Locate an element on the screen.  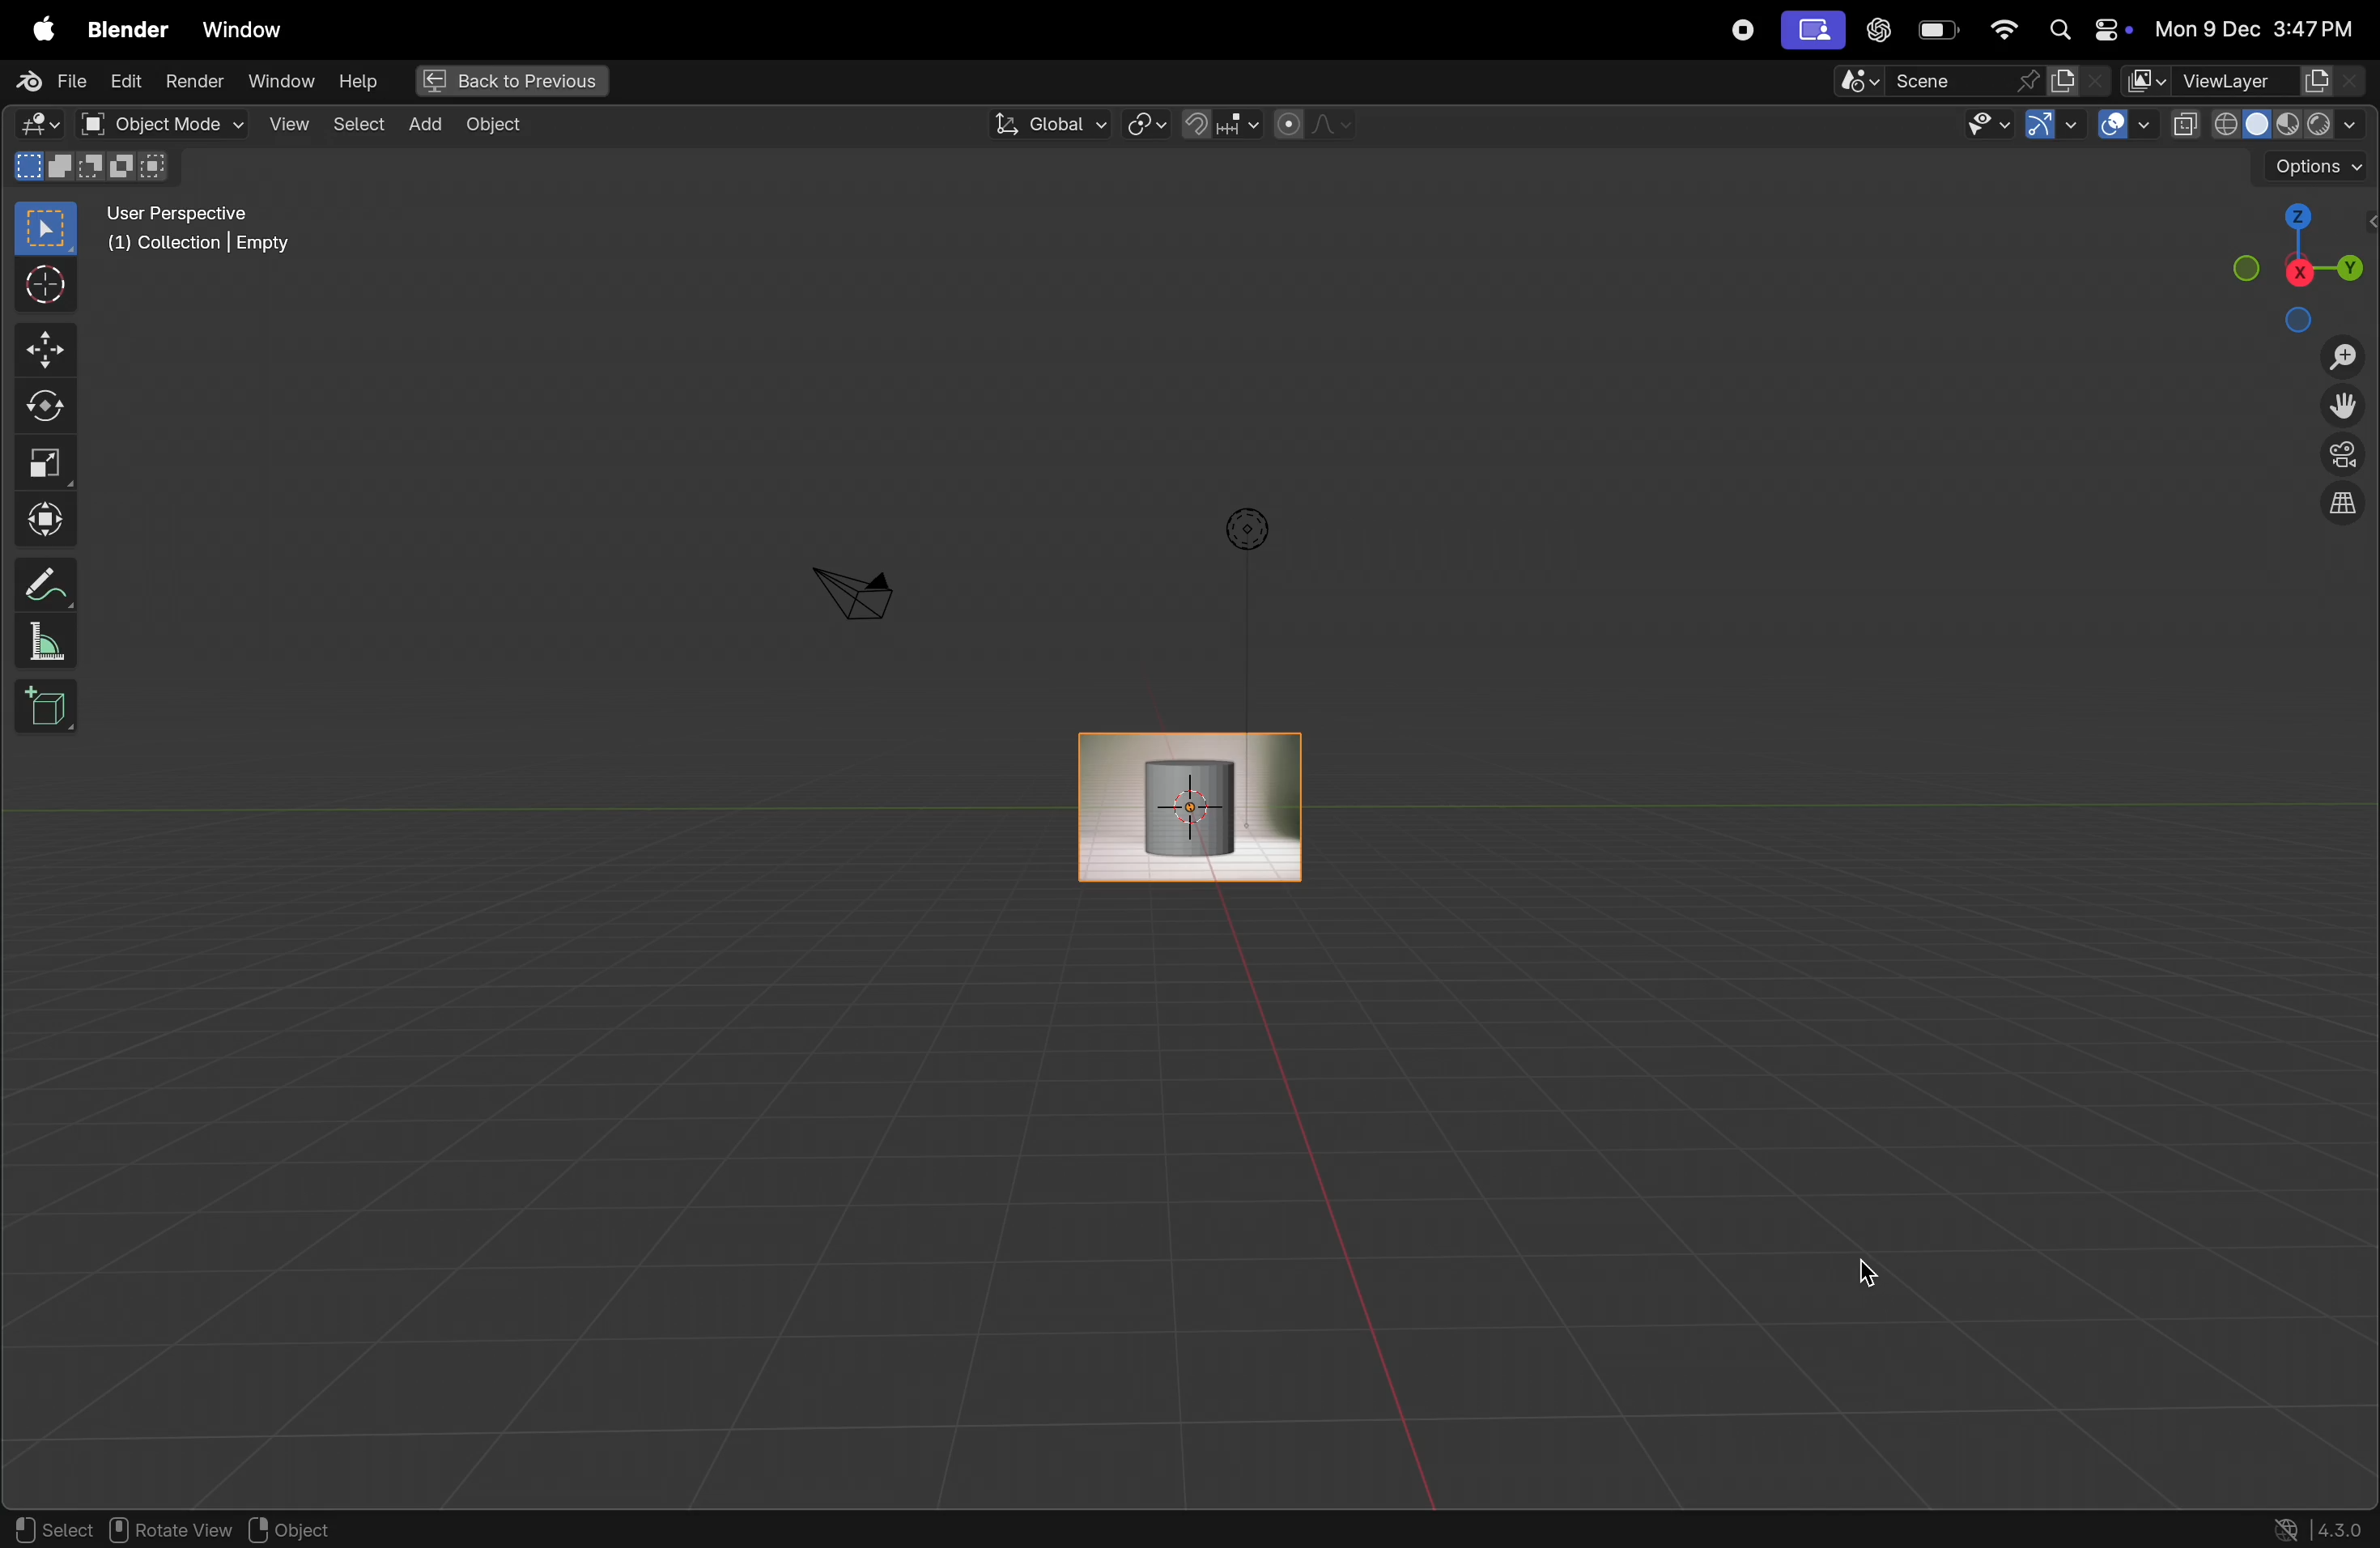
Viewlayer is located at coordinates (2247, 81).